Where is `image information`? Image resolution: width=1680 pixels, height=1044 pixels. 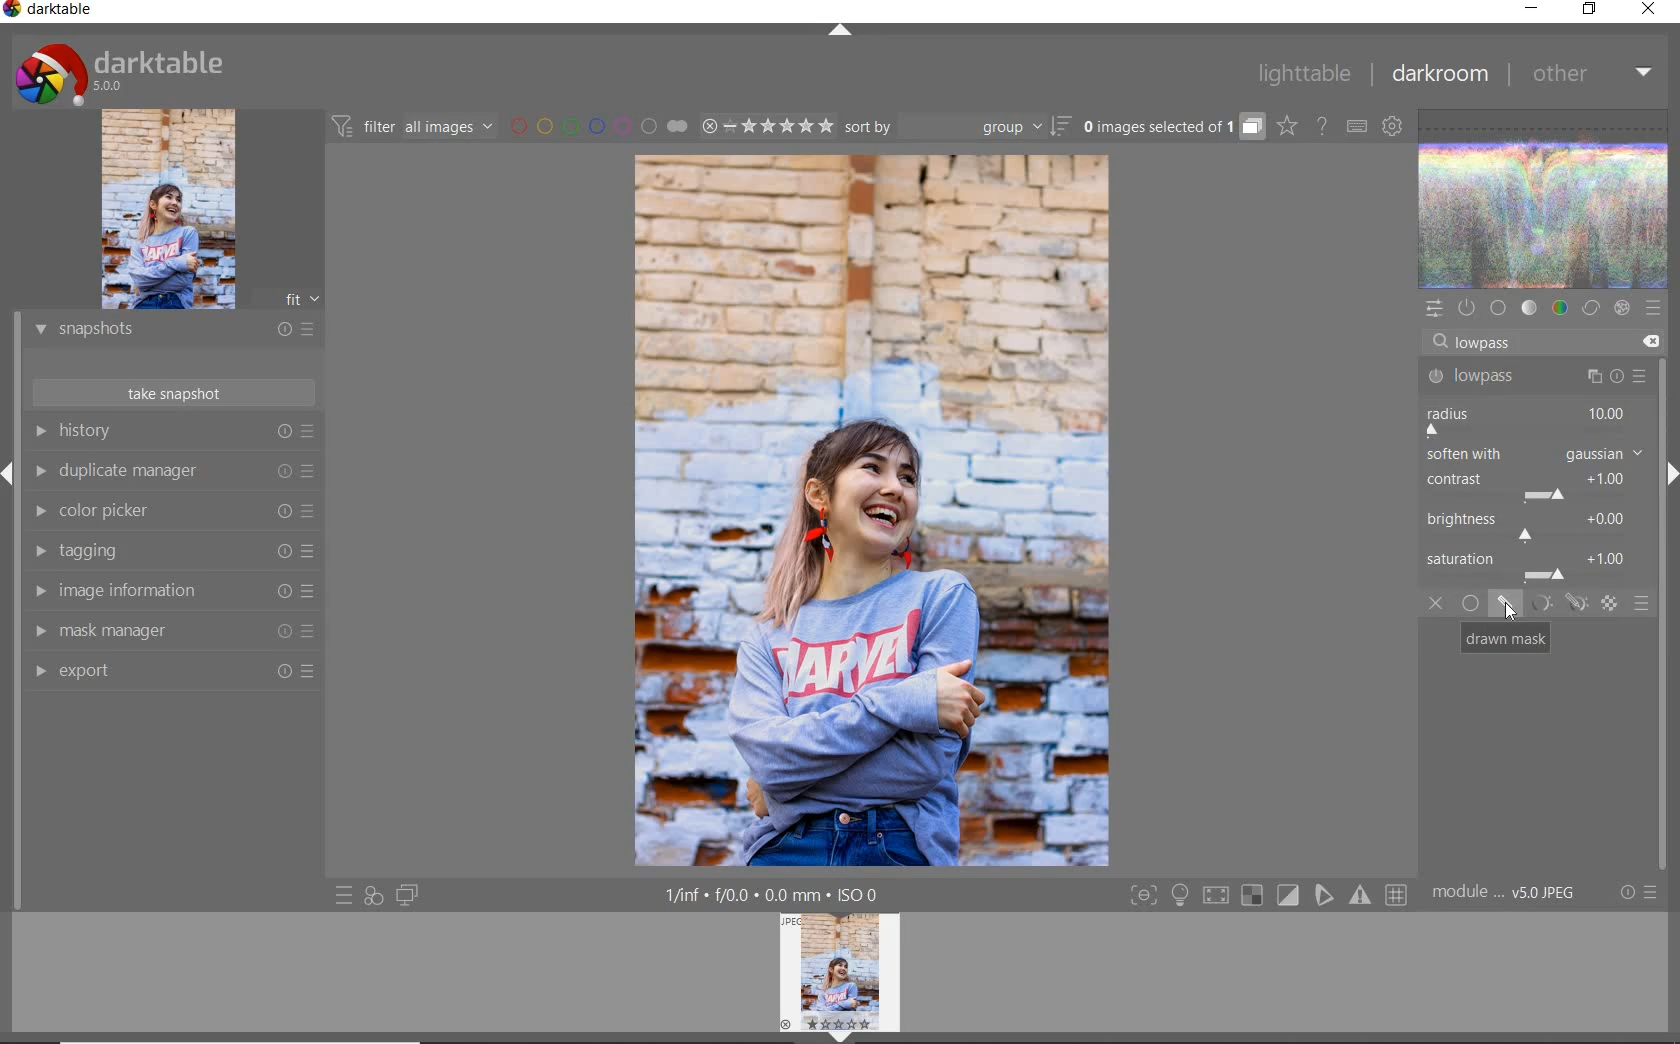
image information is located at coordinates (171, 594).